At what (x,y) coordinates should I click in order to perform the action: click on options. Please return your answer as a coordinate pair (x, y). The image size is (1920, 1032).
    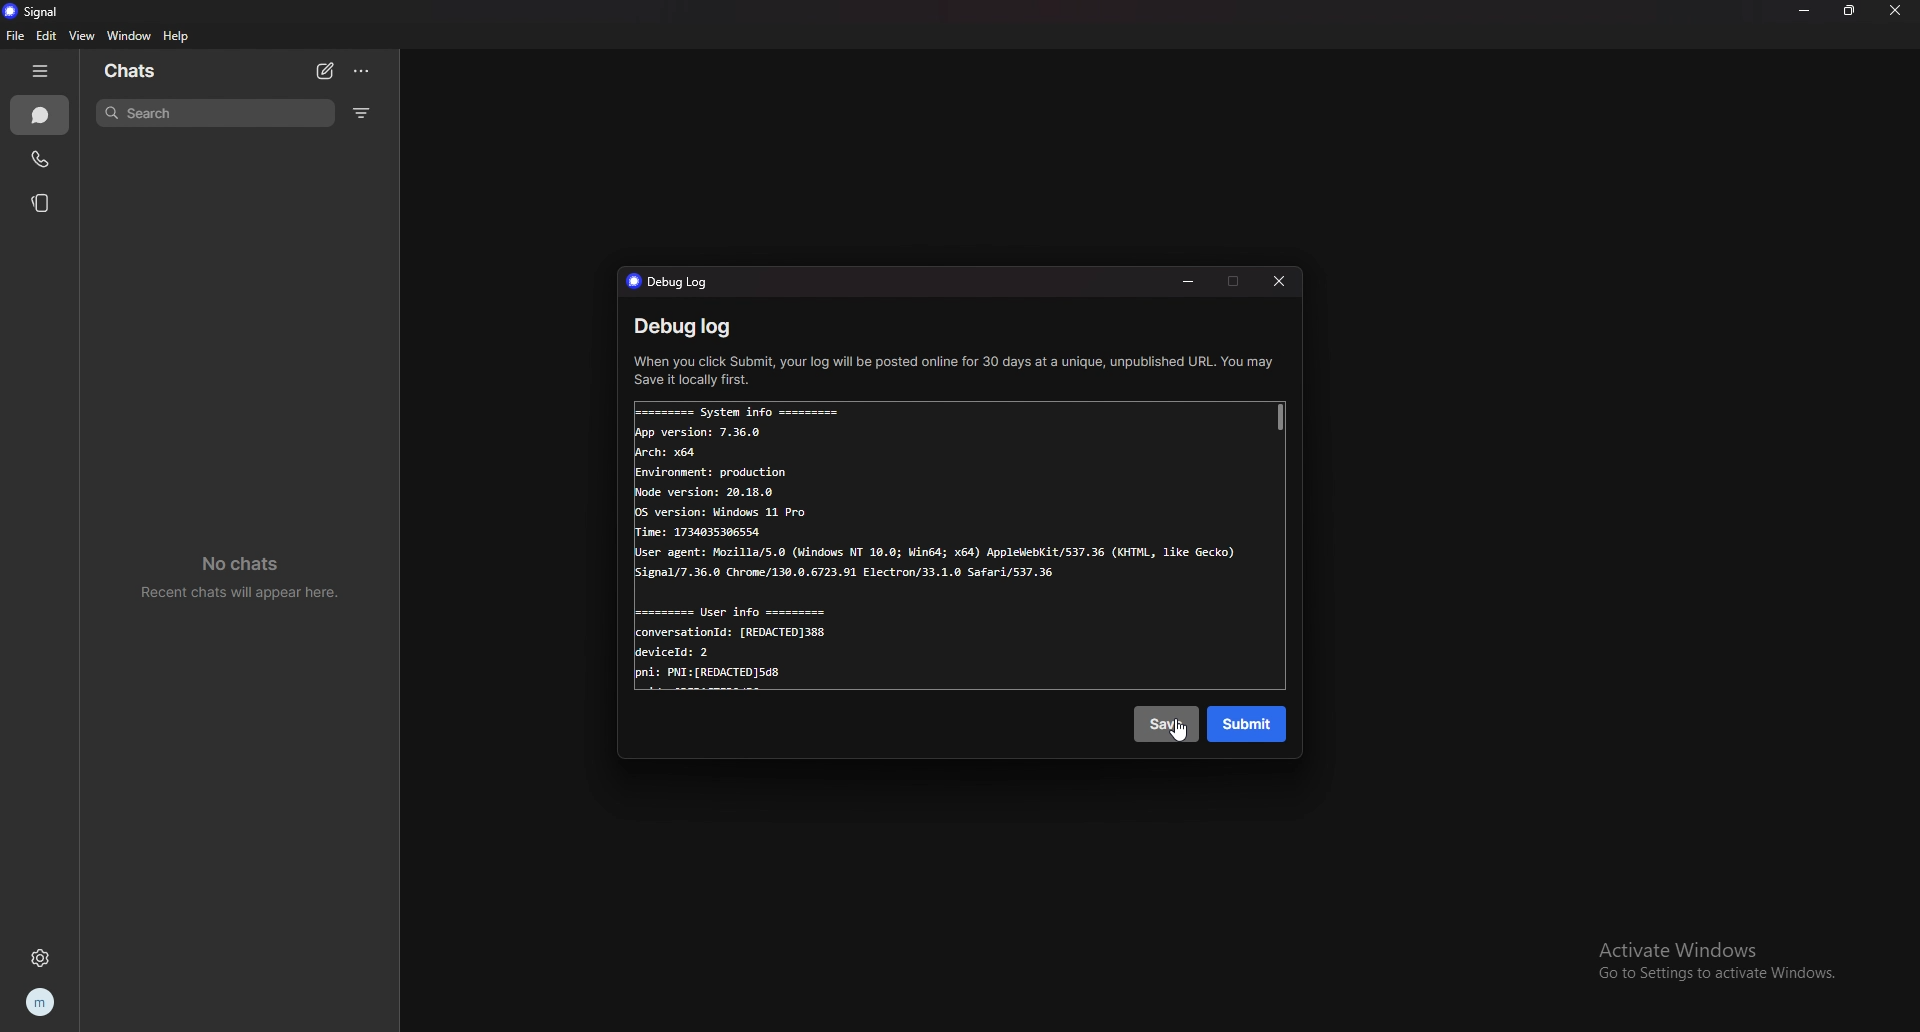
    Looking at the image, I should click on (361, 71).